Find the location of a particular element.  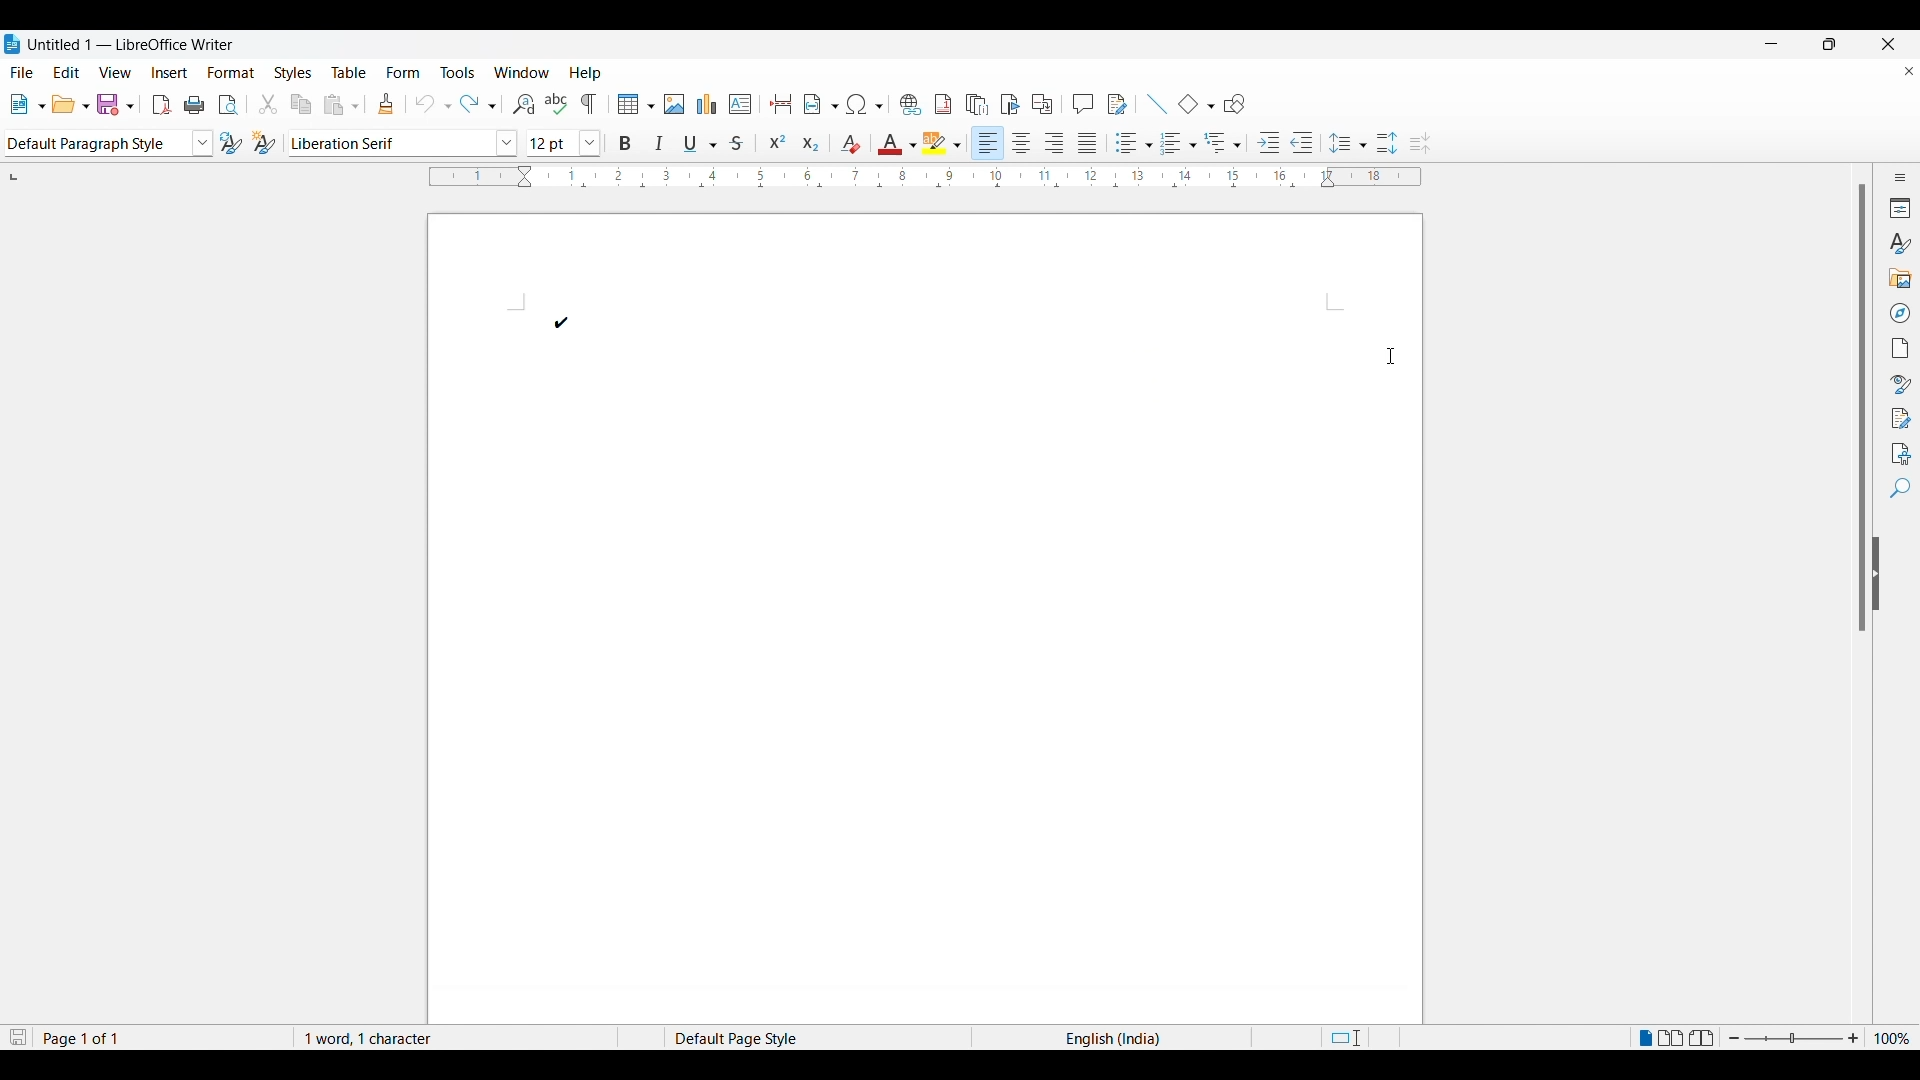

Find is located at coordinates (1897, 492).